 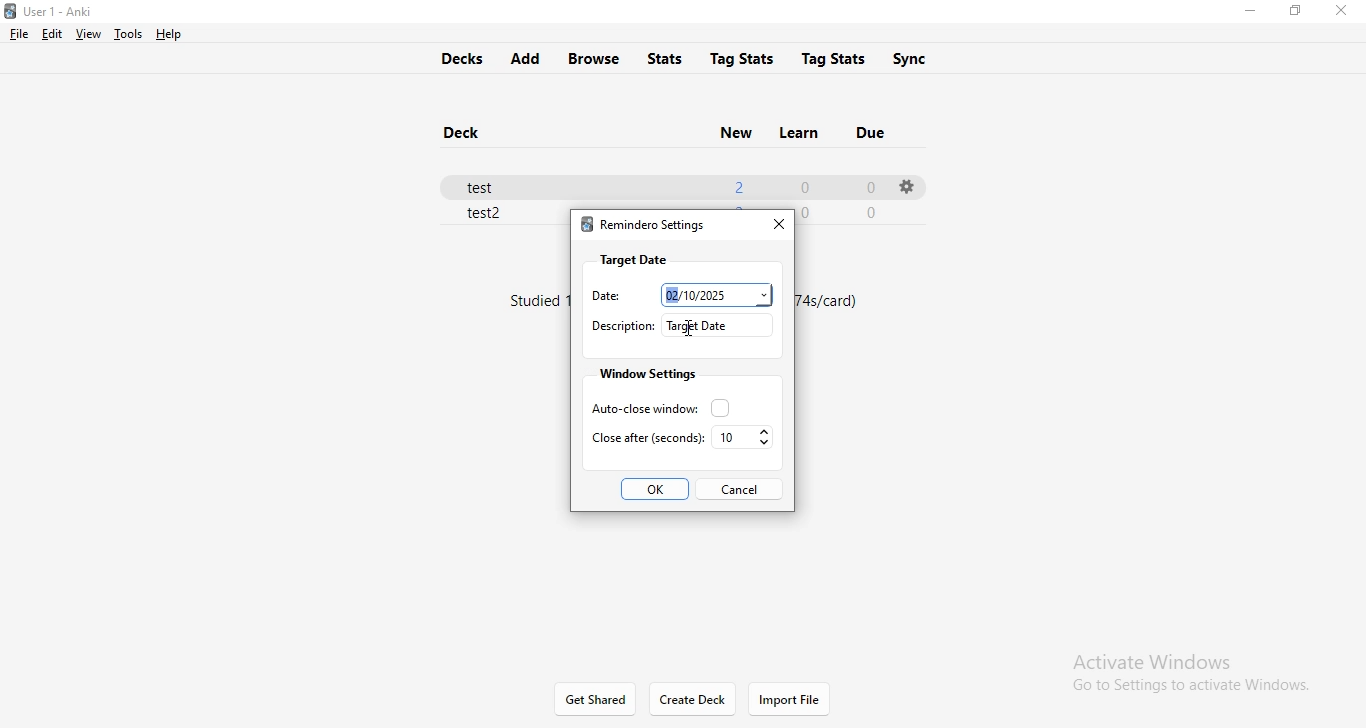 I want to click on cancel, so click(x=738, y=488).